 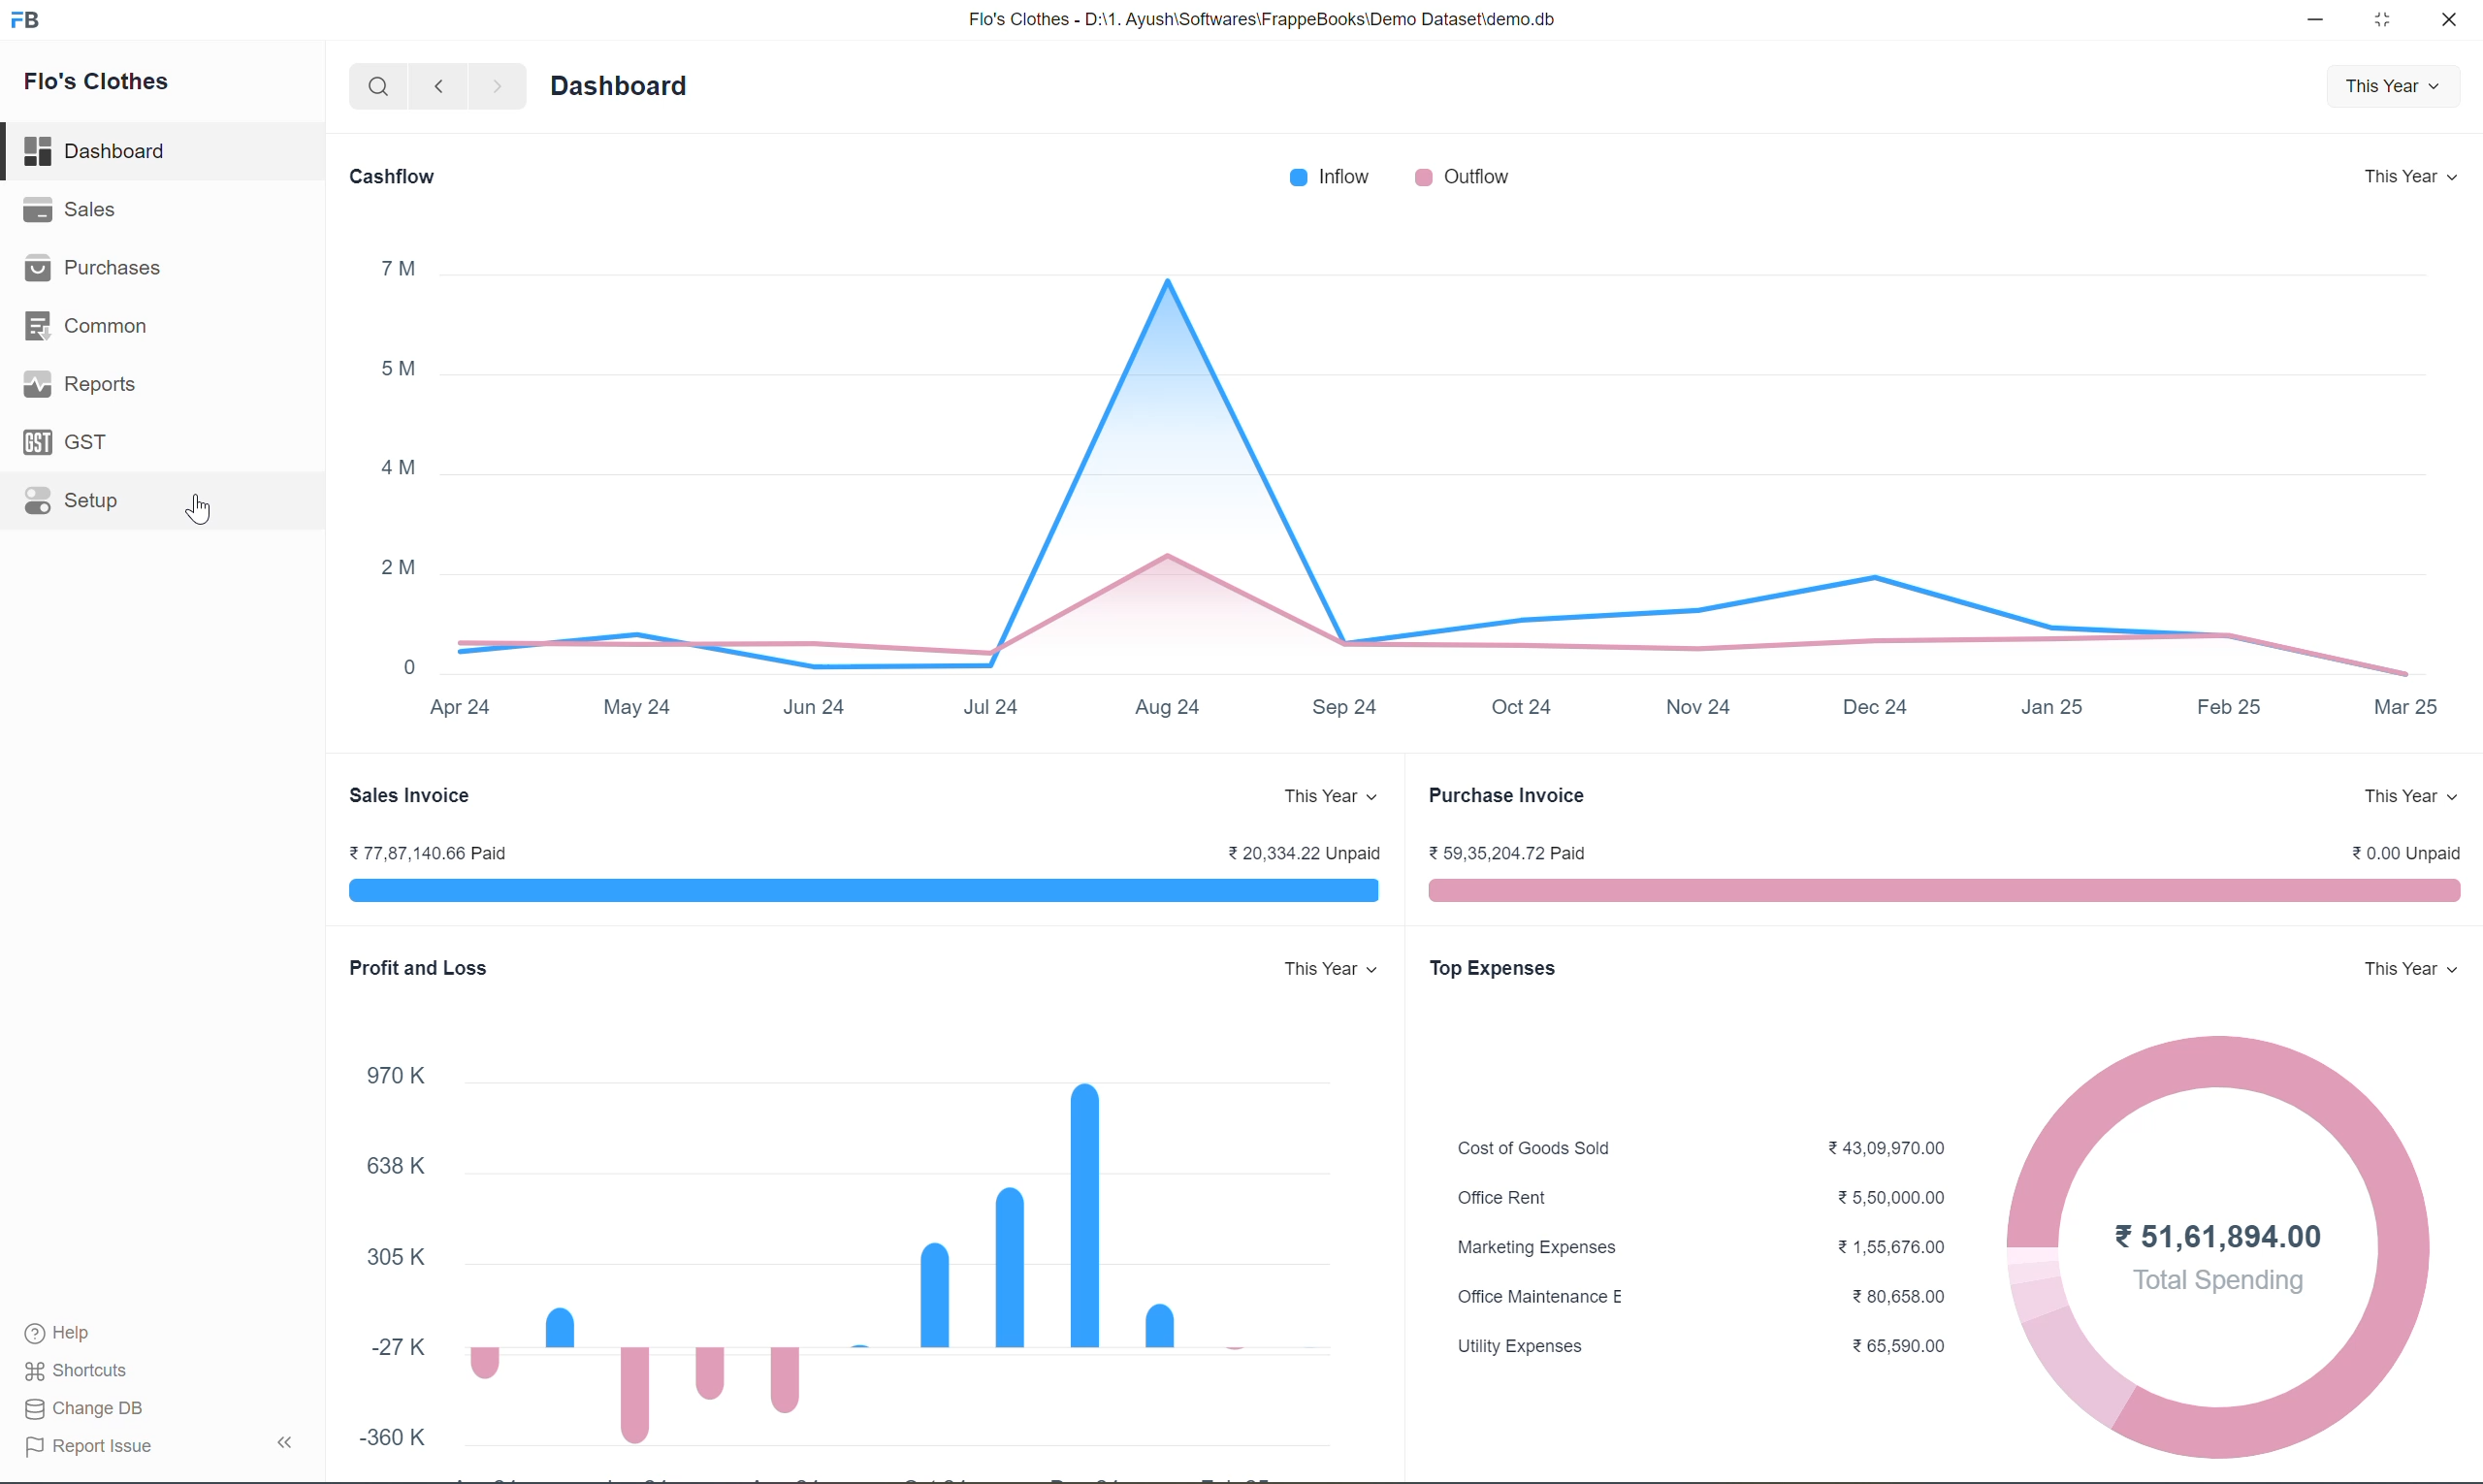 I want to click on This Year , so click(x=1330, y=969).